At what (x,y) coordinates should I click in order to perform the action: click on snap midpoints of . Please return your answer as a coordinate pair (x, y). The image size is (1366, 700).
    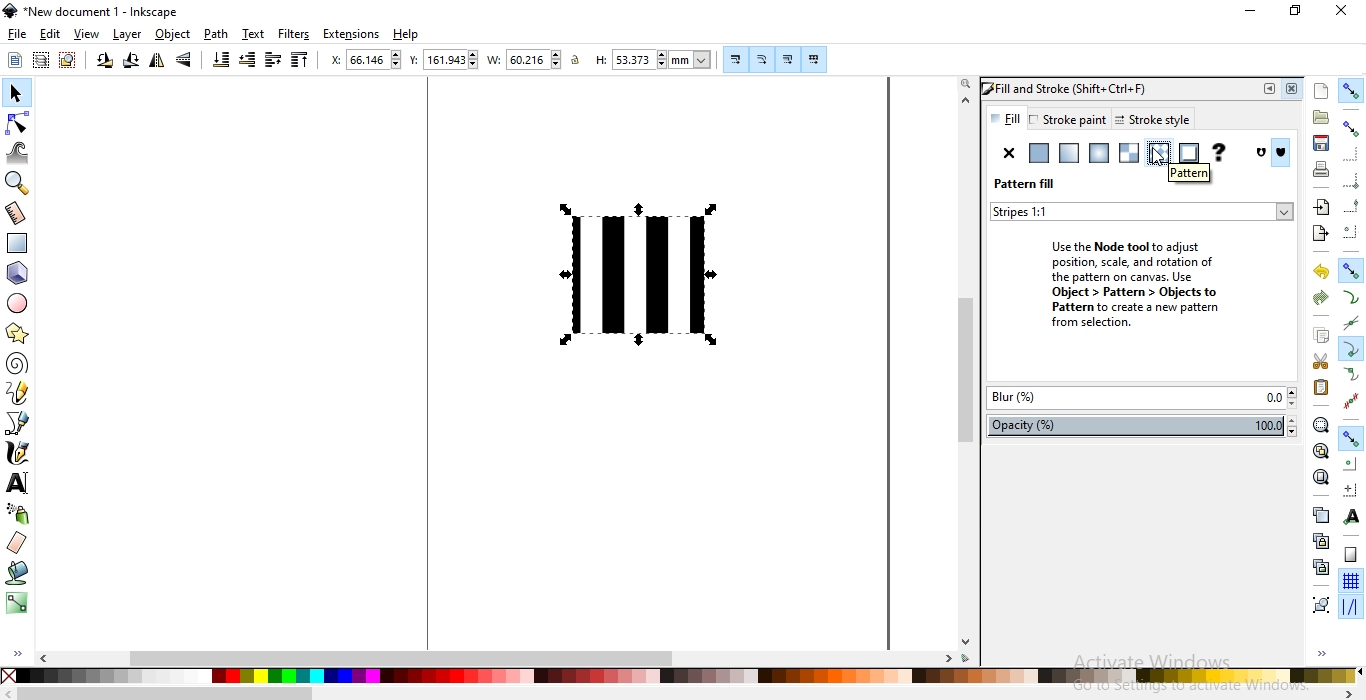
    Looking at the image, I should click on (1351, 208).